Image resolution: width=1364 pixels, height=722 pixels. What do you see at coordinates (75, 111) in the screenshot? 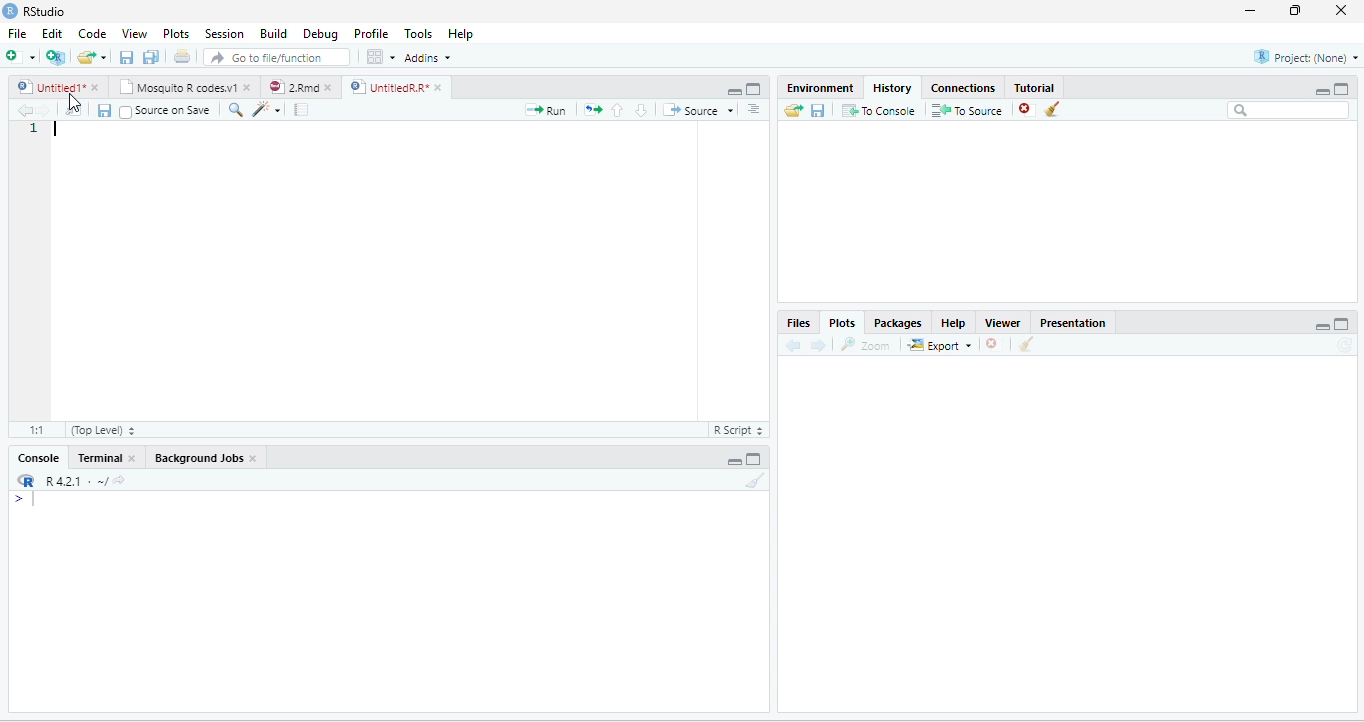
I see `Show in new window` at bounding box center [75, 111].